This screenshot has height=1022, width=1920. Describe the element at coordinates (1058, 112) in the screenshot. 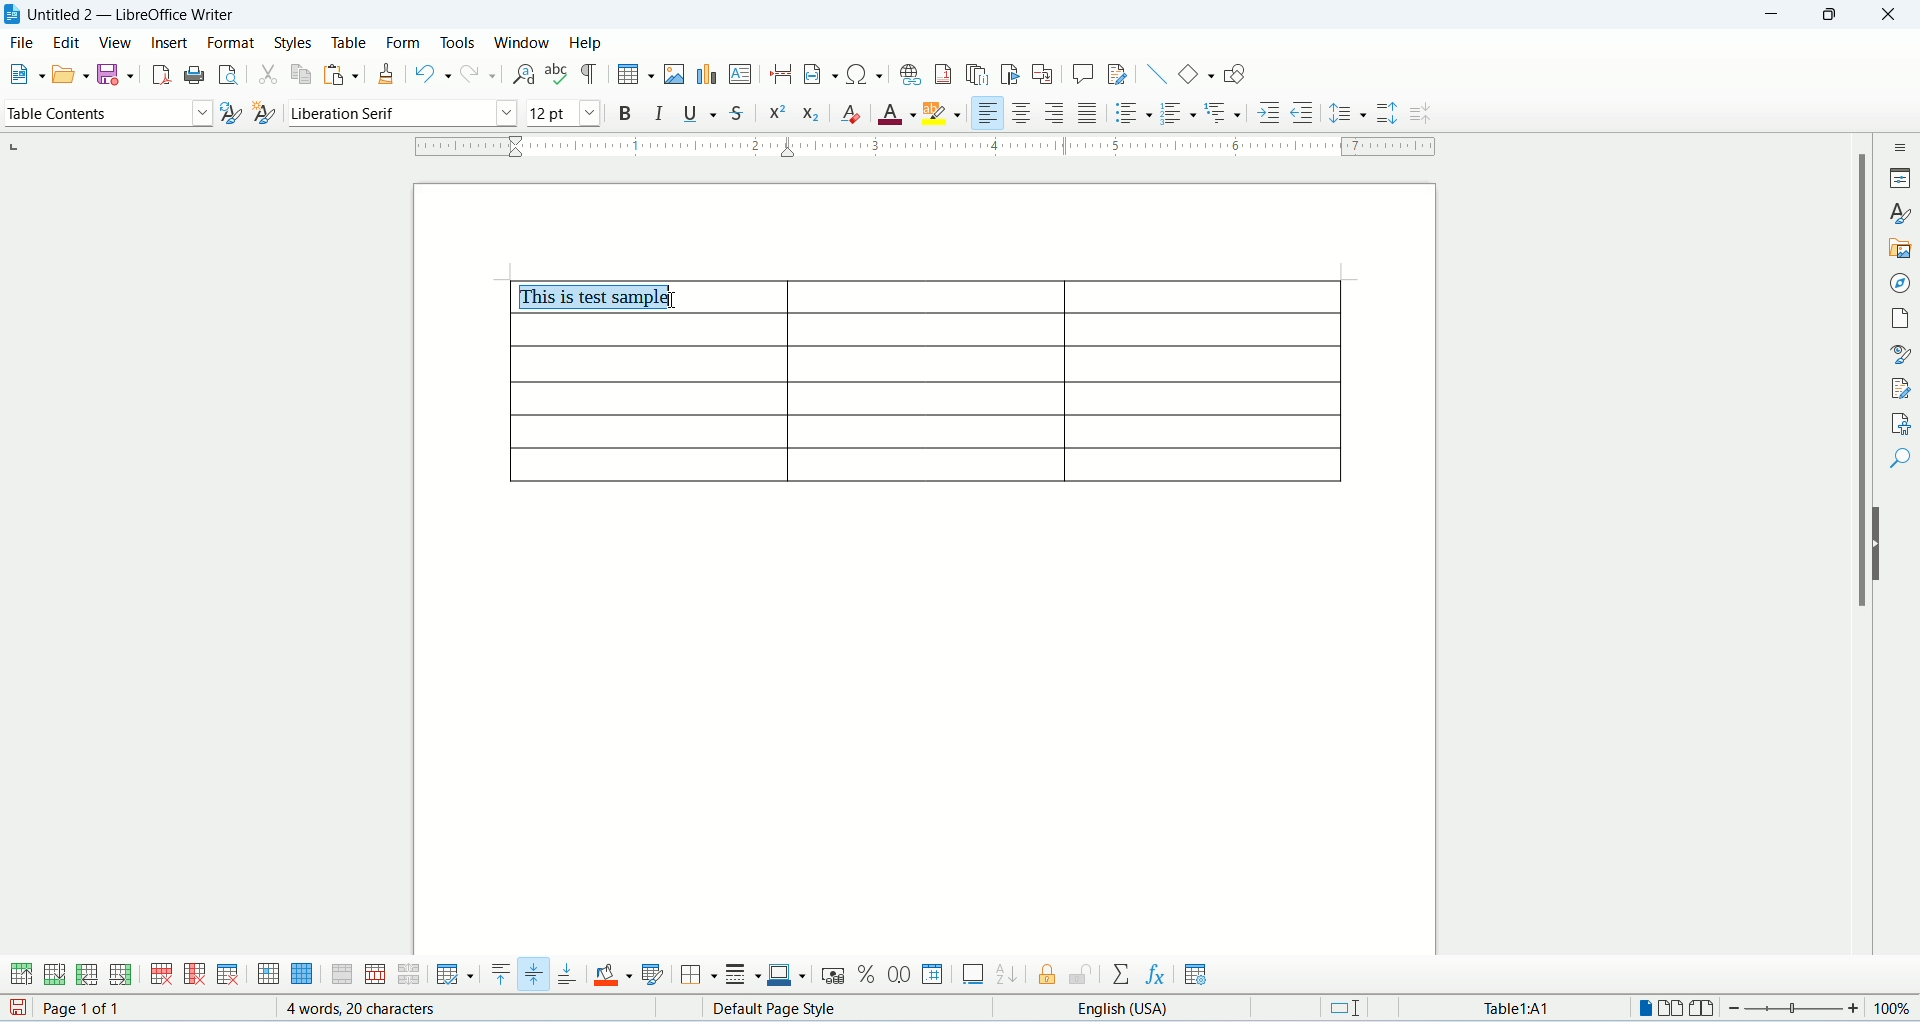

I see `align right` at that location.